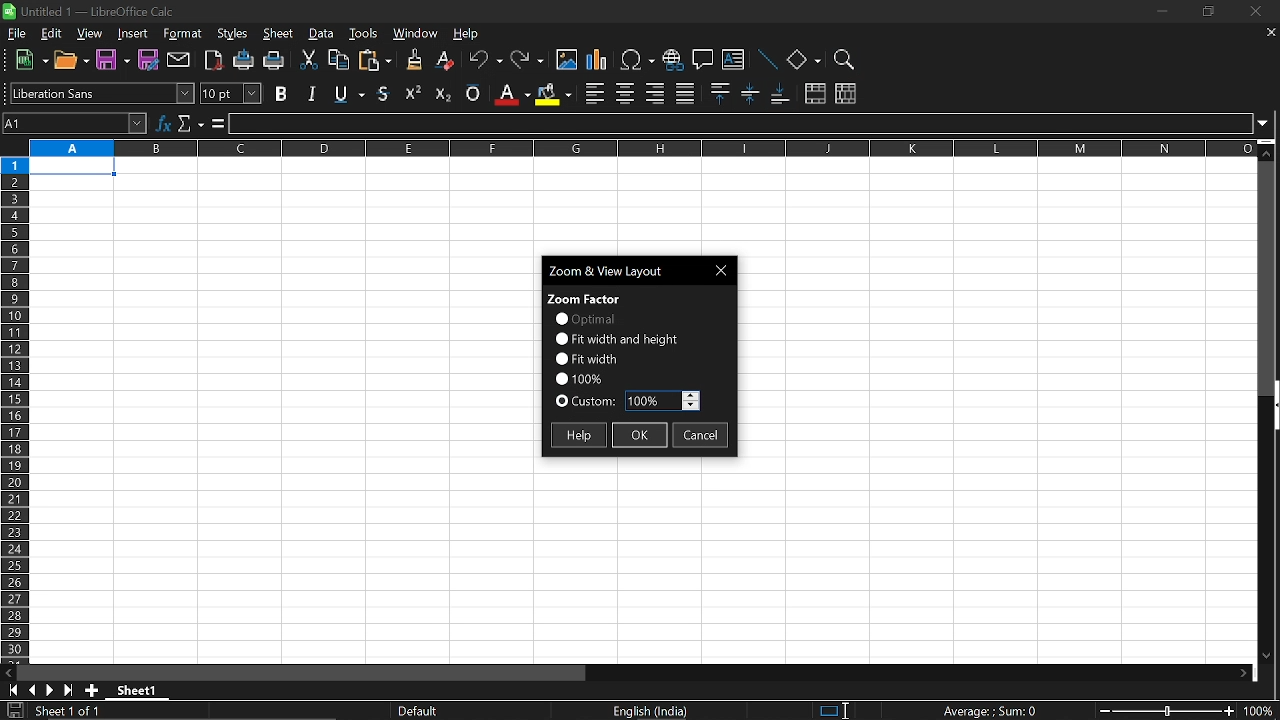 This screenshot has width=1280, height=720. What do you see at coordinates (416, 35) in the screenshot?
I see `window` at bounding box center [416, 35].